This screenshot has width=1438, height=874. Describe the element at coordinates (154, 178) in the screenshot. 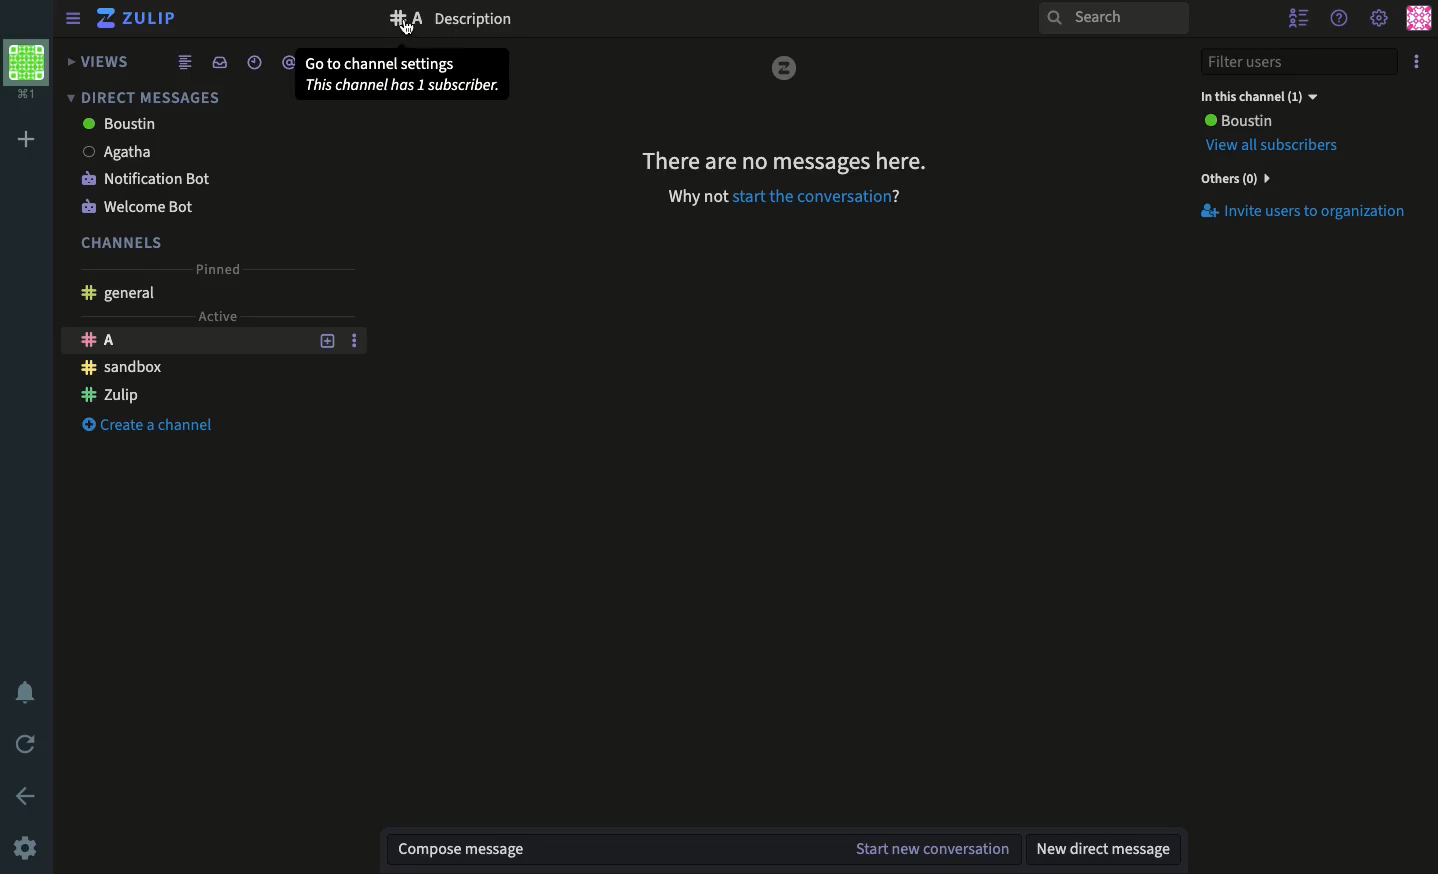

I see `Notification bot` at that location.